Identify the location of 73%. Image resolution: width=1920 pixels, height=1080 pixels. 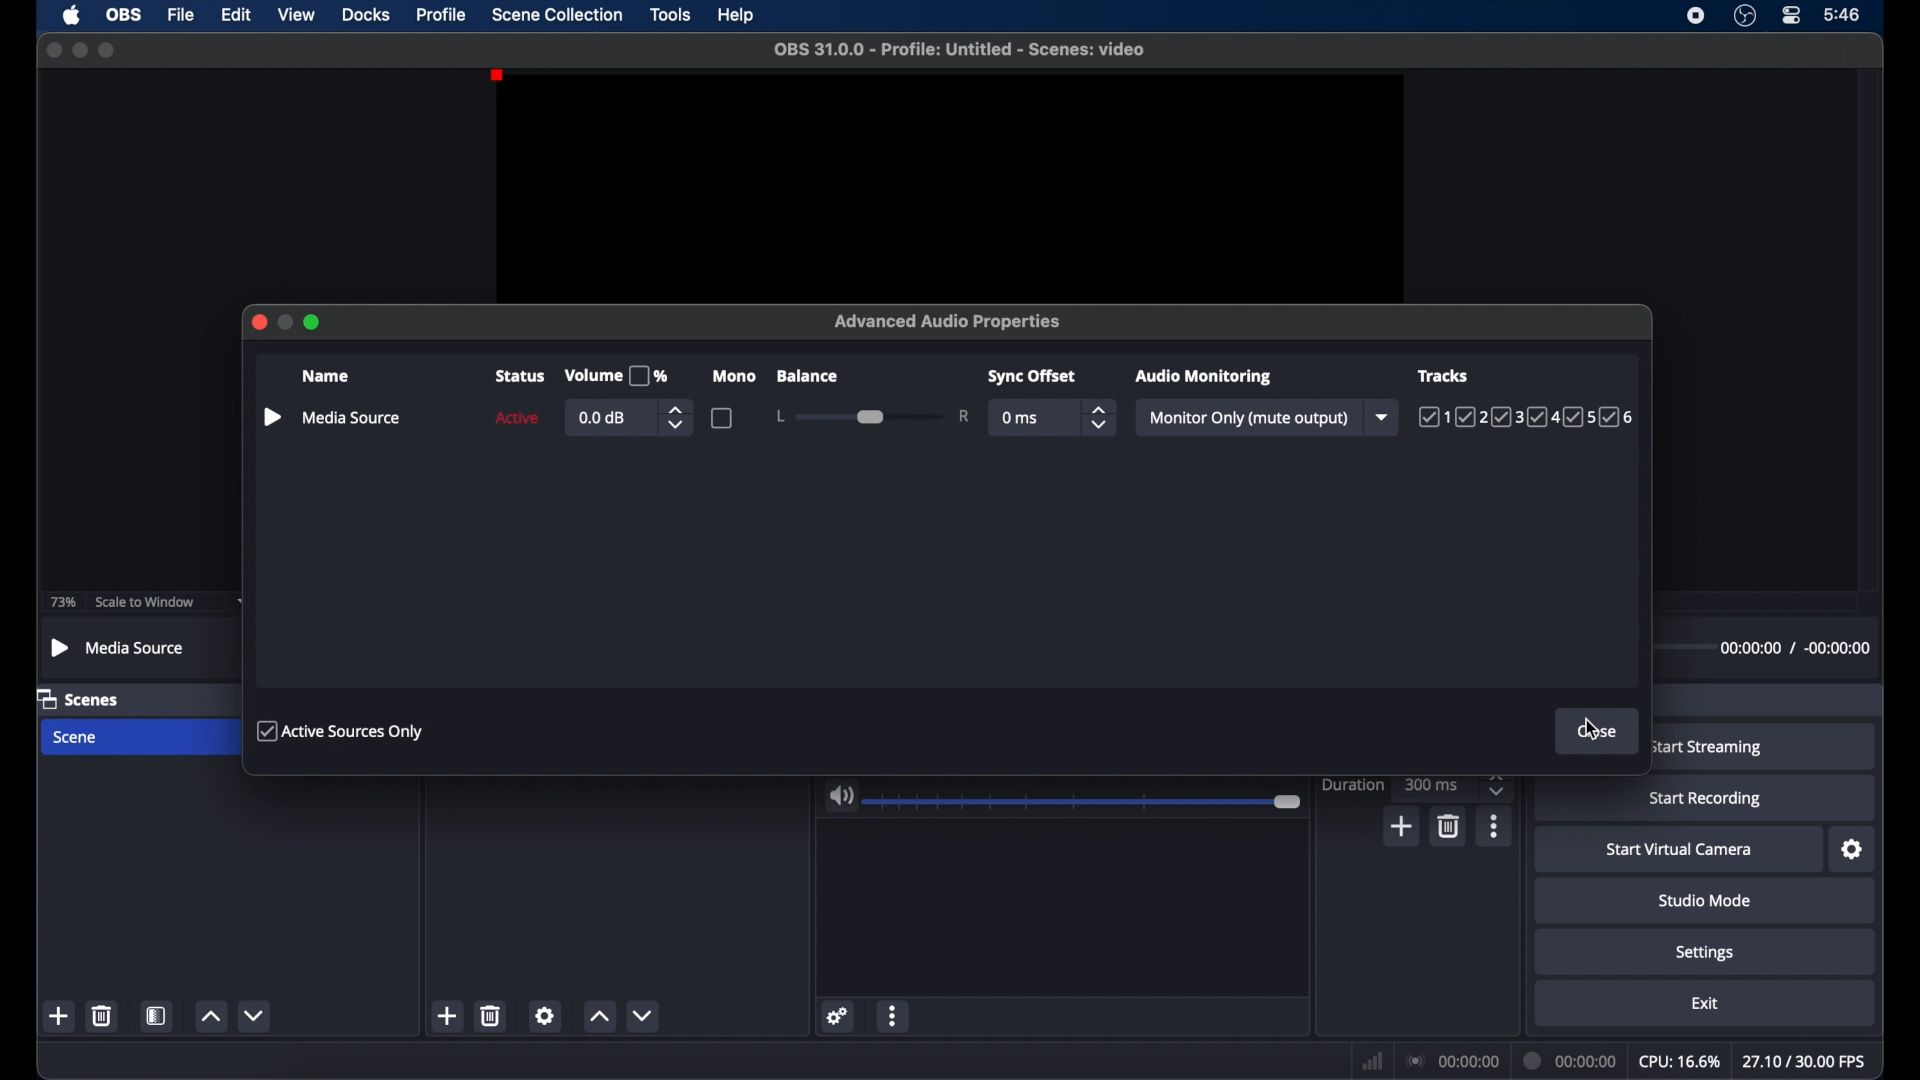
(62, 602).